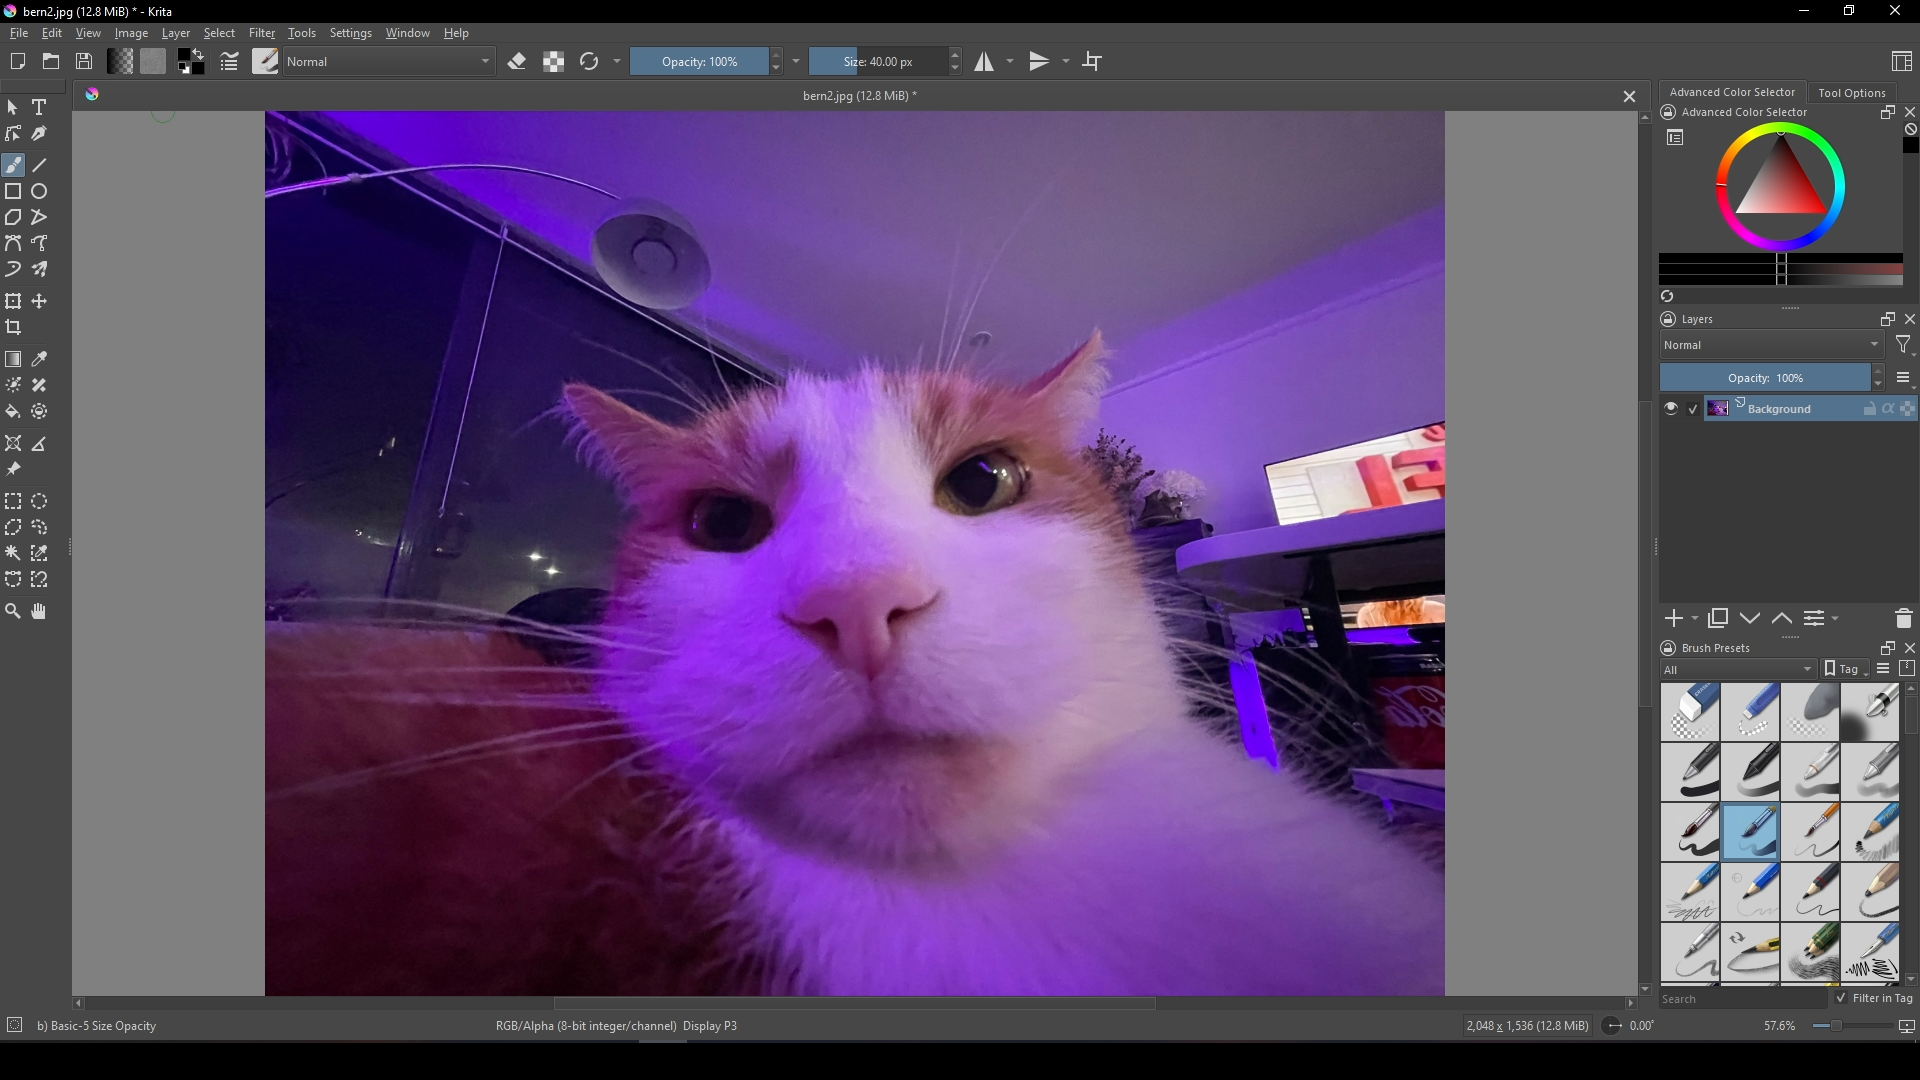 This screenshot has height=1080, width=1920. I want to click on Polyline tool, so click(38, 216).